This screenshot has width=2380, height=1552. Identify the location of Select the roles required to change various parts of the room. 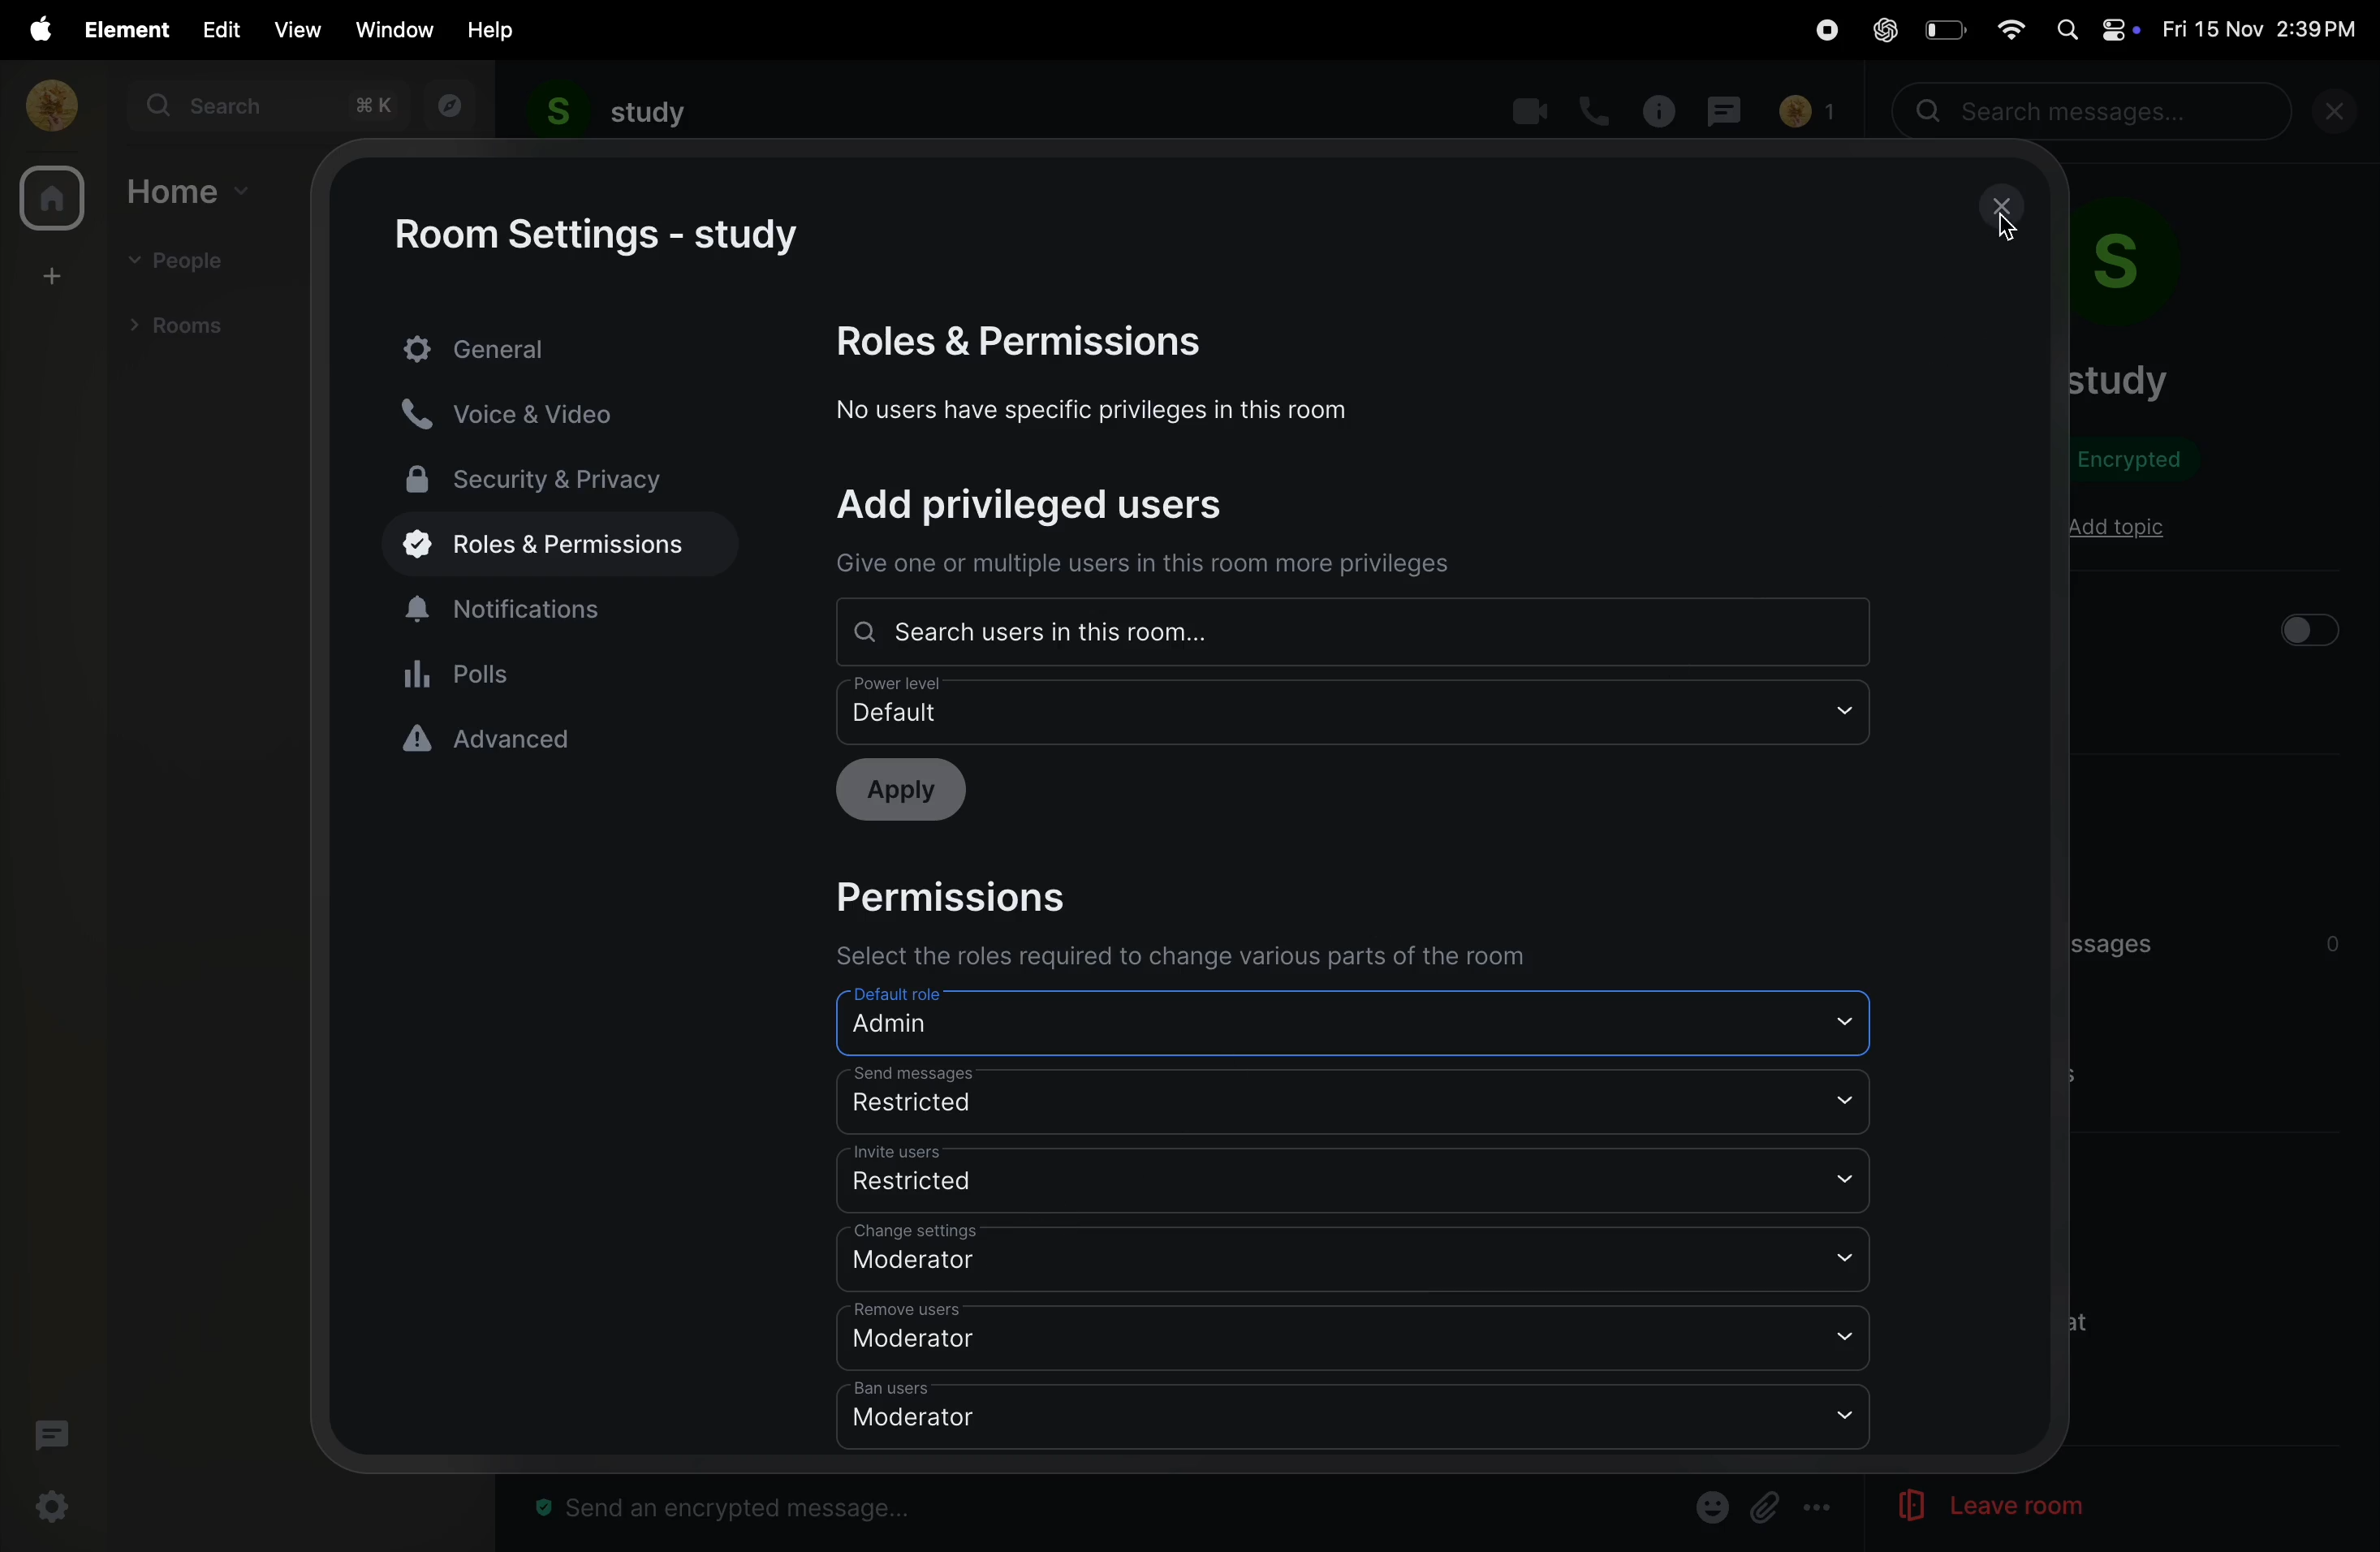
(1184, 957).